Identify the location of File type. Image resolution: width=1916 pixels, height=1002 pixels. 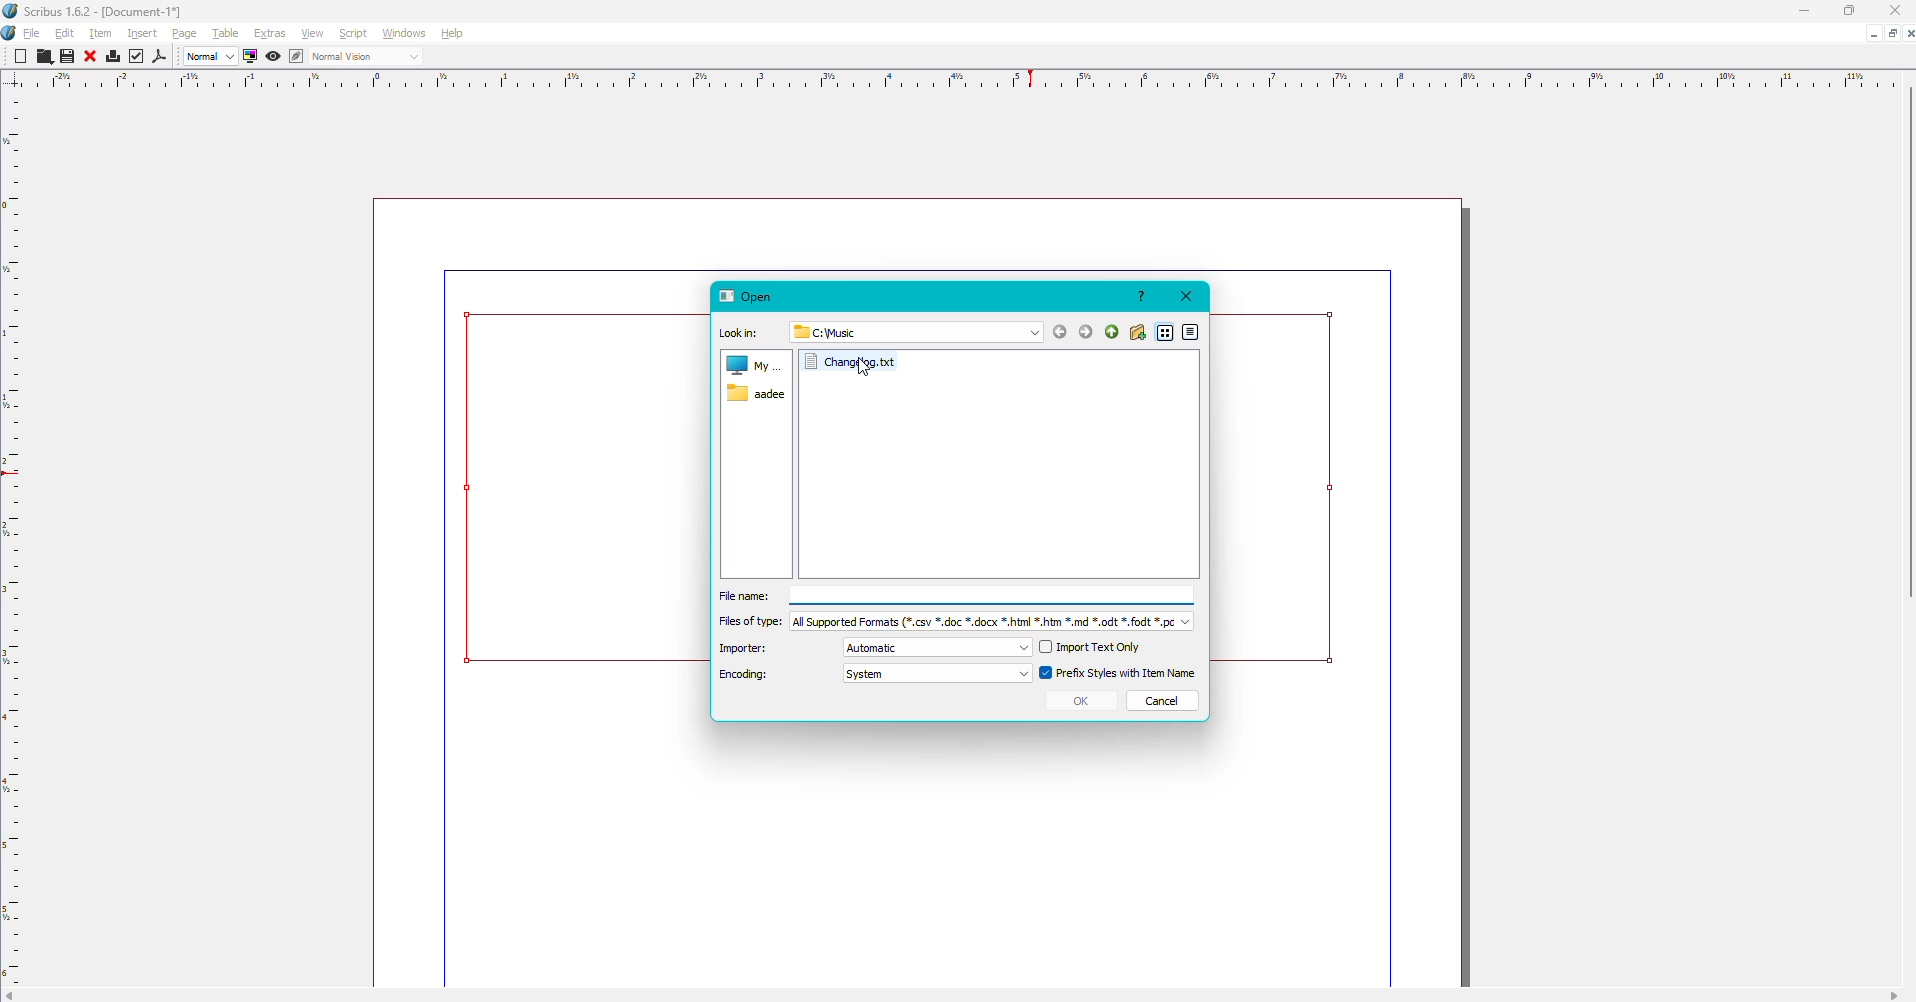
(951, 623).